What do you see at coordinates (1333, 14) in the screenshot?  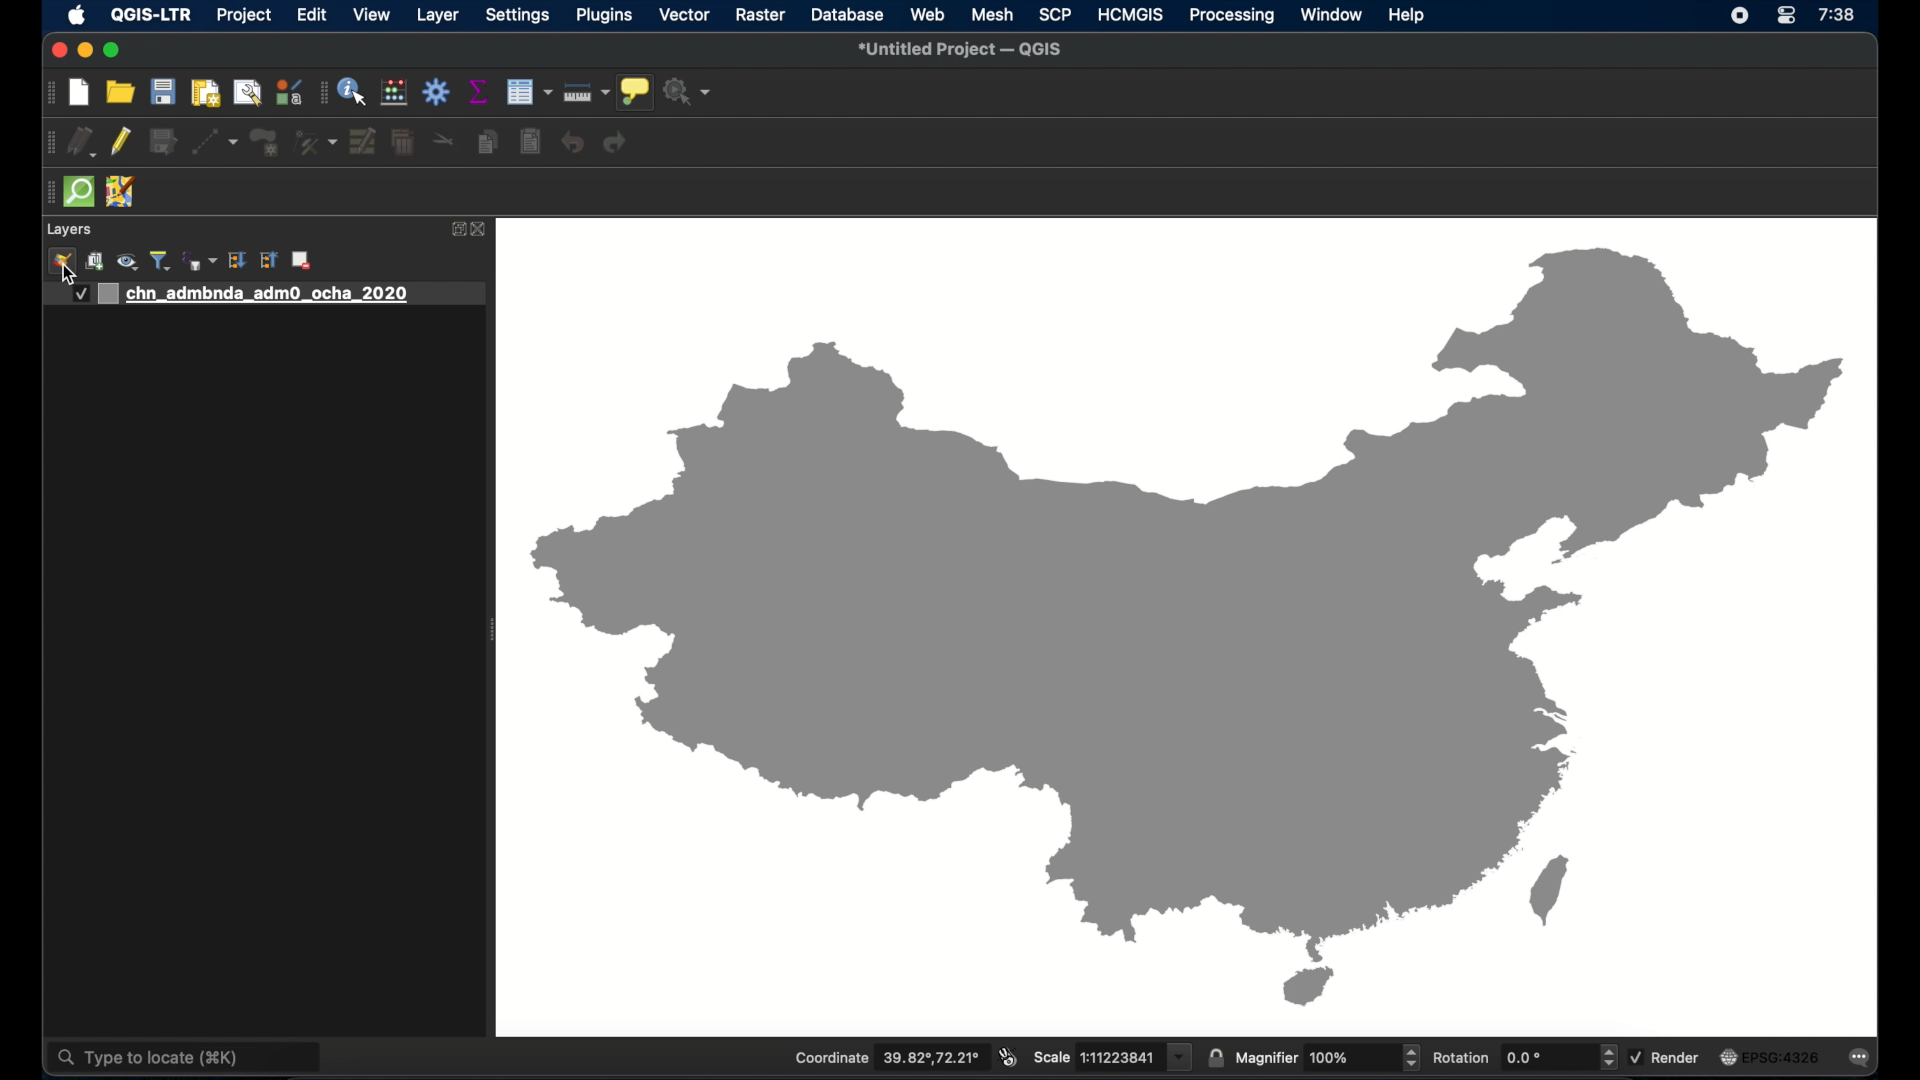 I see `window` at bounding box center [1333, 14].